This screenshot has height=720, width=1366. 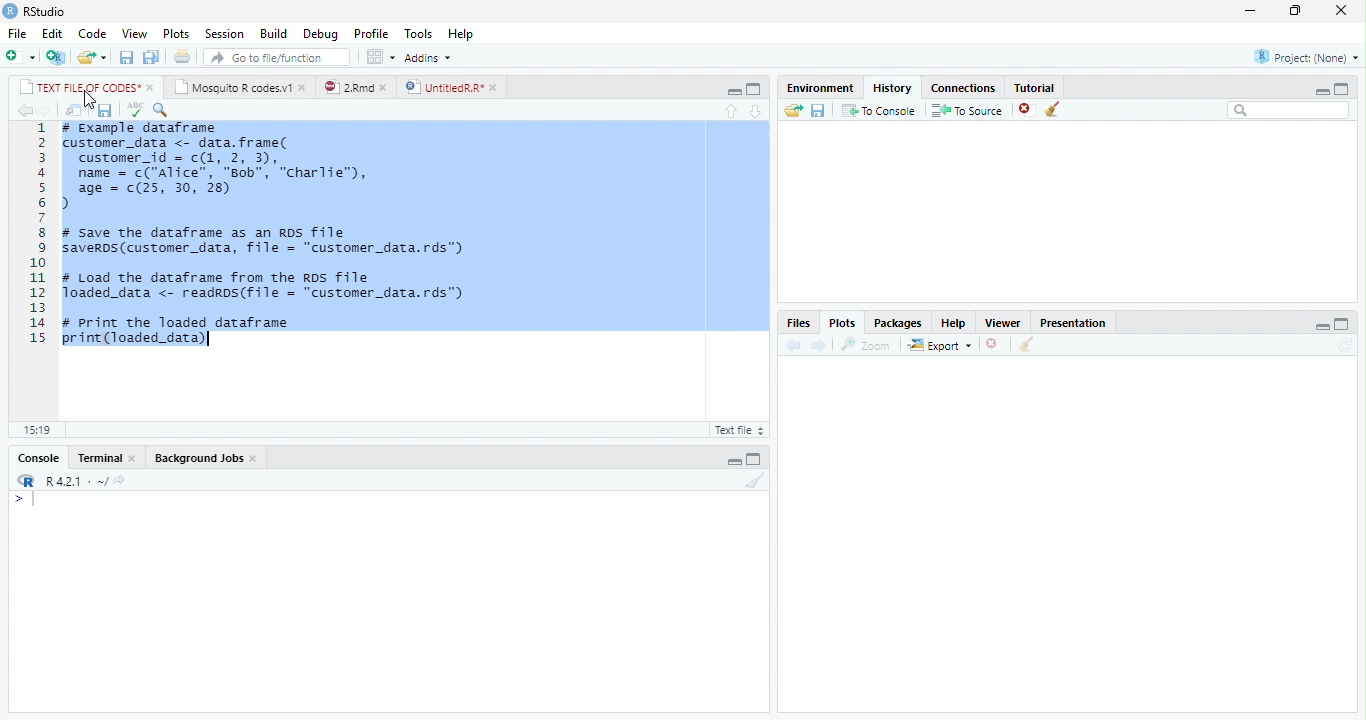 What do you see at coordinates (305, 87) in the screenshot?
I see `close` at bounding box center [305, 87].